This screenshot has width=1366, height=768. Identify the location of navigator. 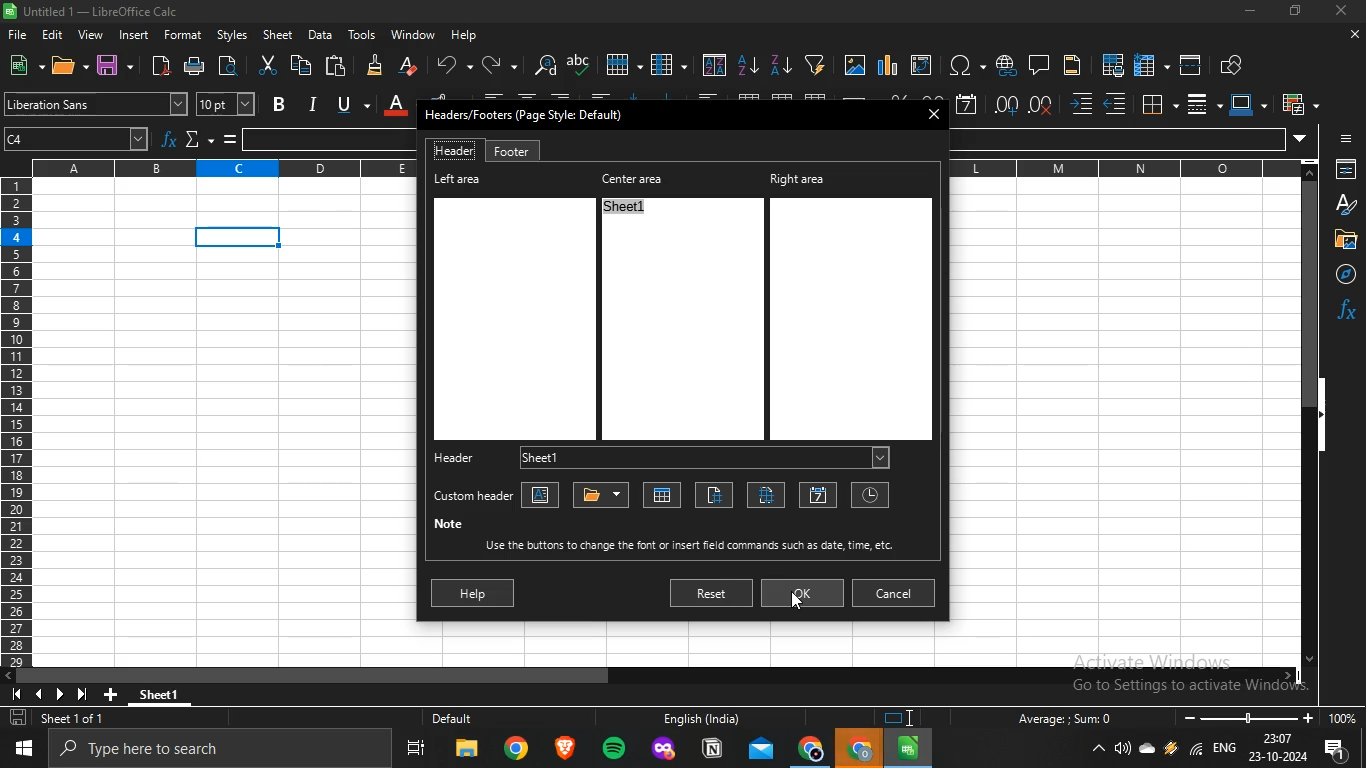
(1340, 274).